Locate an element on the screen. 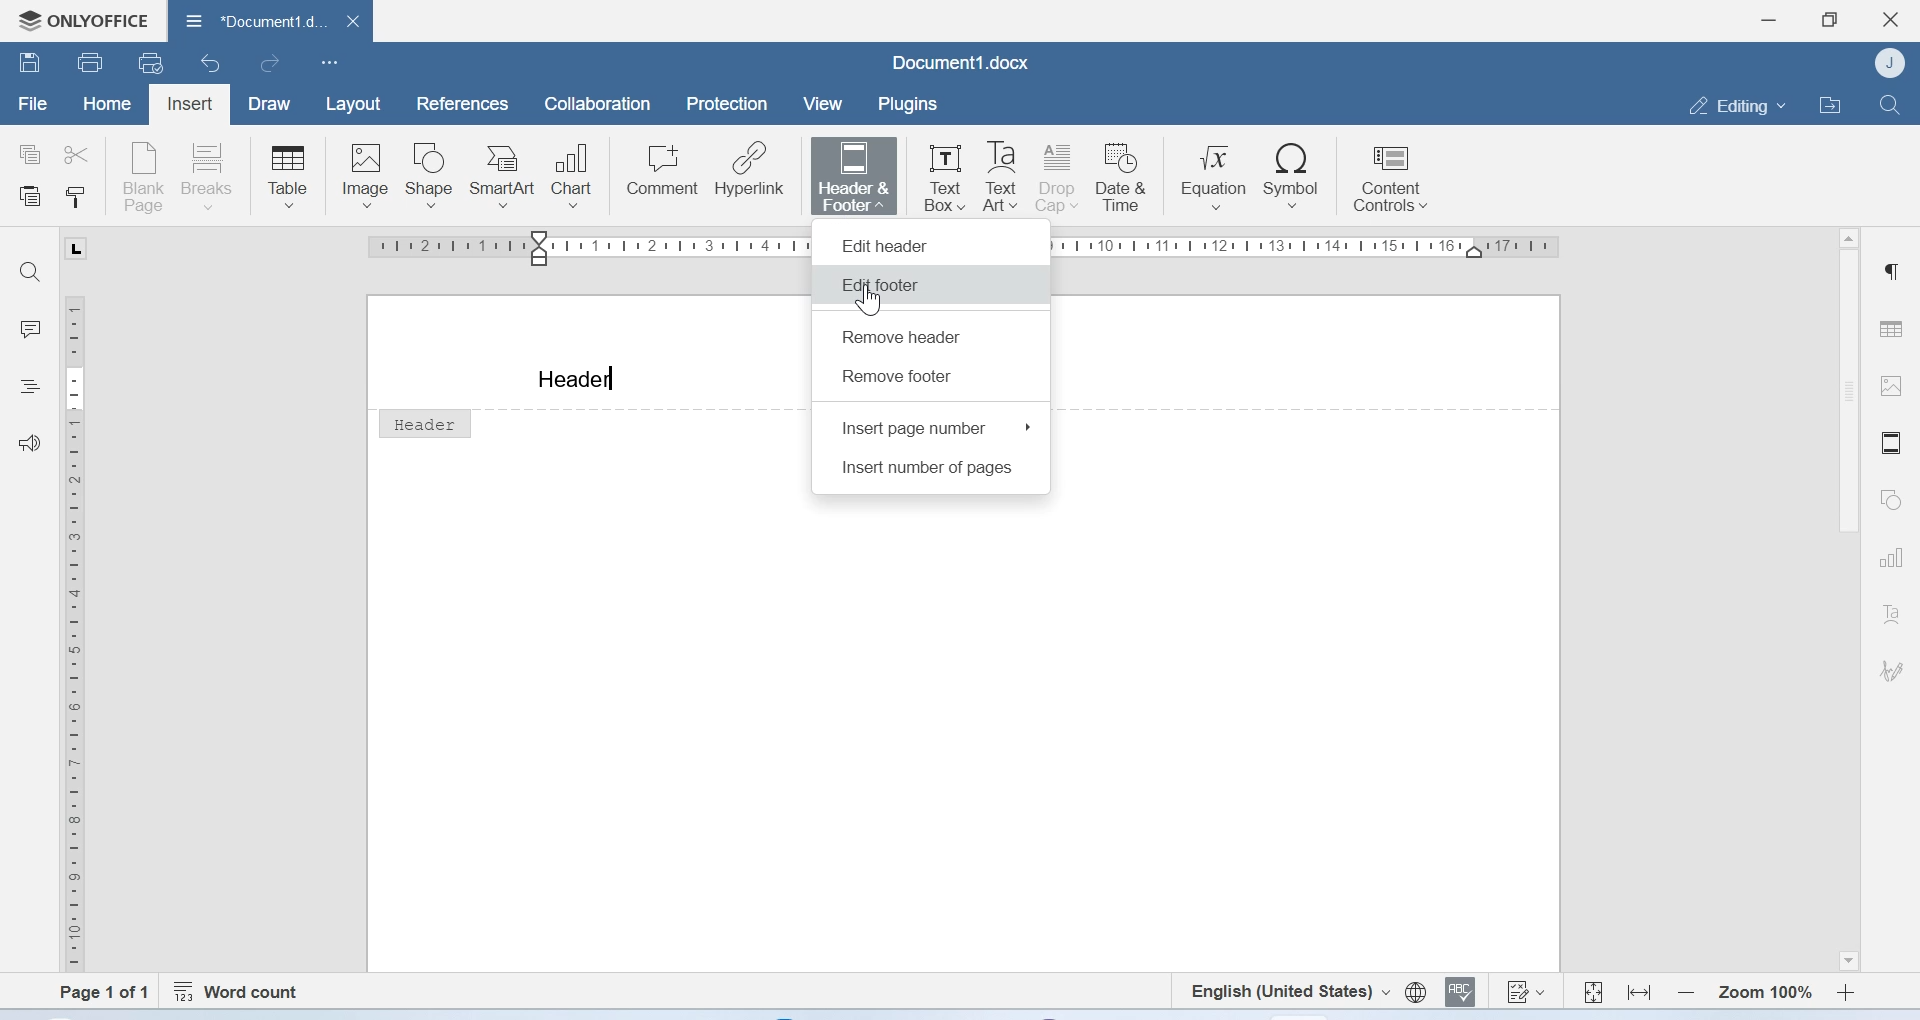 The height and width of the screenshot is (1020, 1920). Blank page is located at coordinates (145, 175).